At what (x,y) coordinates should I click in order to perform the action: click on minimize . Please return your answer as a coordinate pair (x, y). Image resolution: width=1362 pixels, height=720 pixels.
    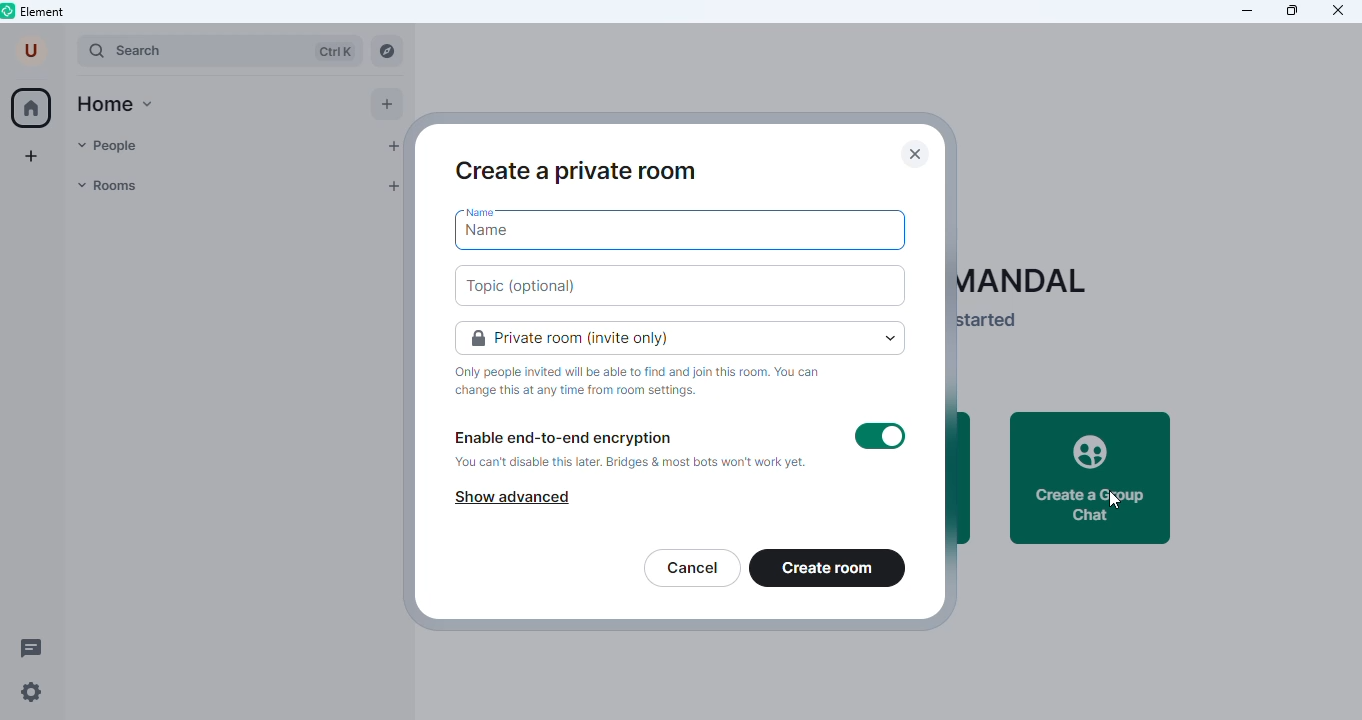
    Looking at the image, I should click on (1245, 12).